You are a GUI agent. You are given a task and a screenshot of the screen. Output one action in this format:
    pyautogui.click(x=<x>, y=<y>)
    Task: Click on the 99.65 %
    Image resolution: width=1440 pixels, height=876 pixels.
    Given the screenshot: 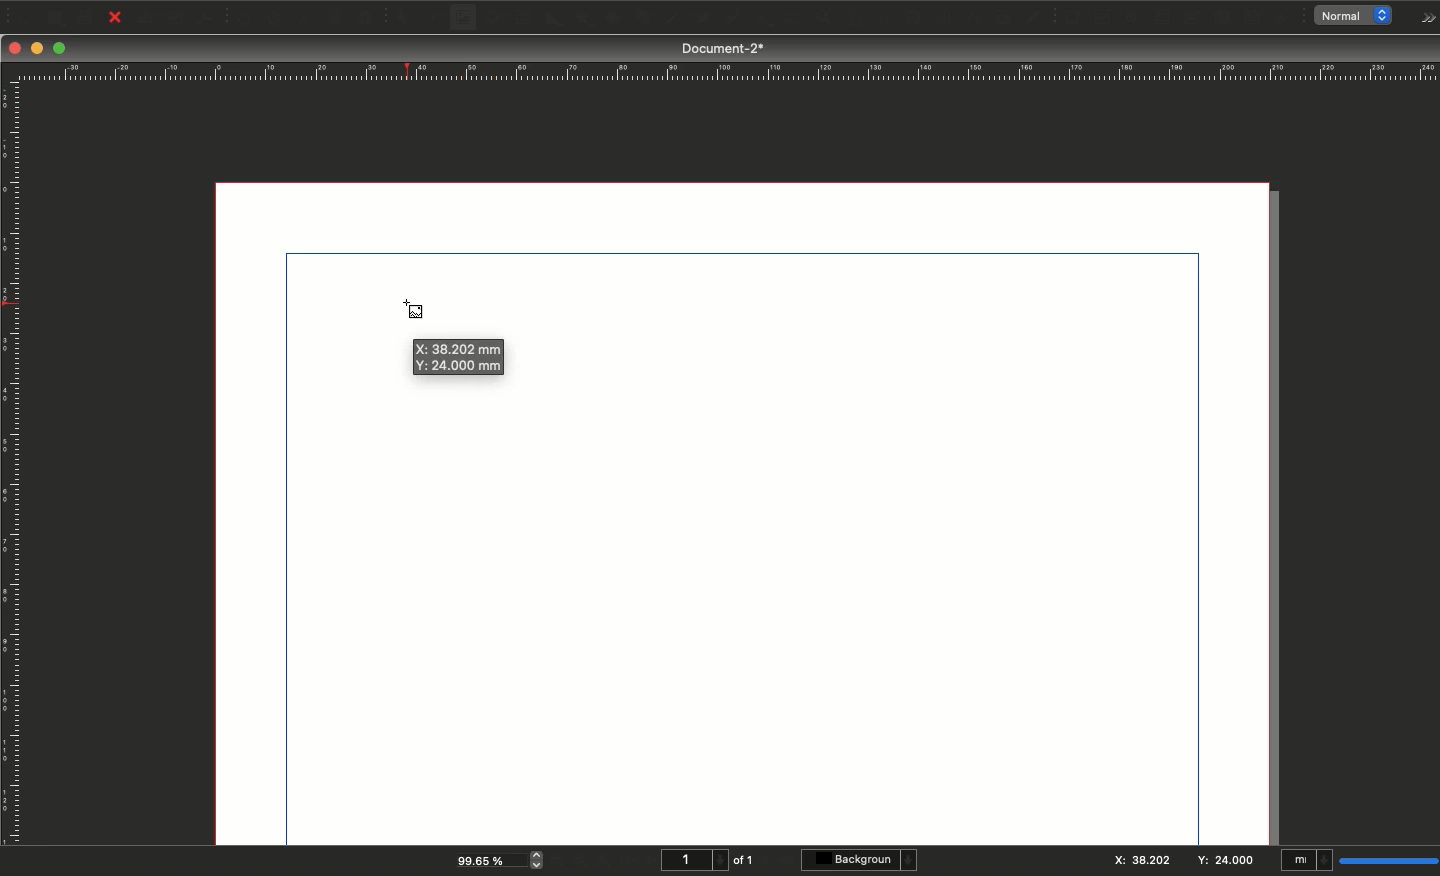 What is the action you would take?
    pyautogui.click(x=485, y=859)
    